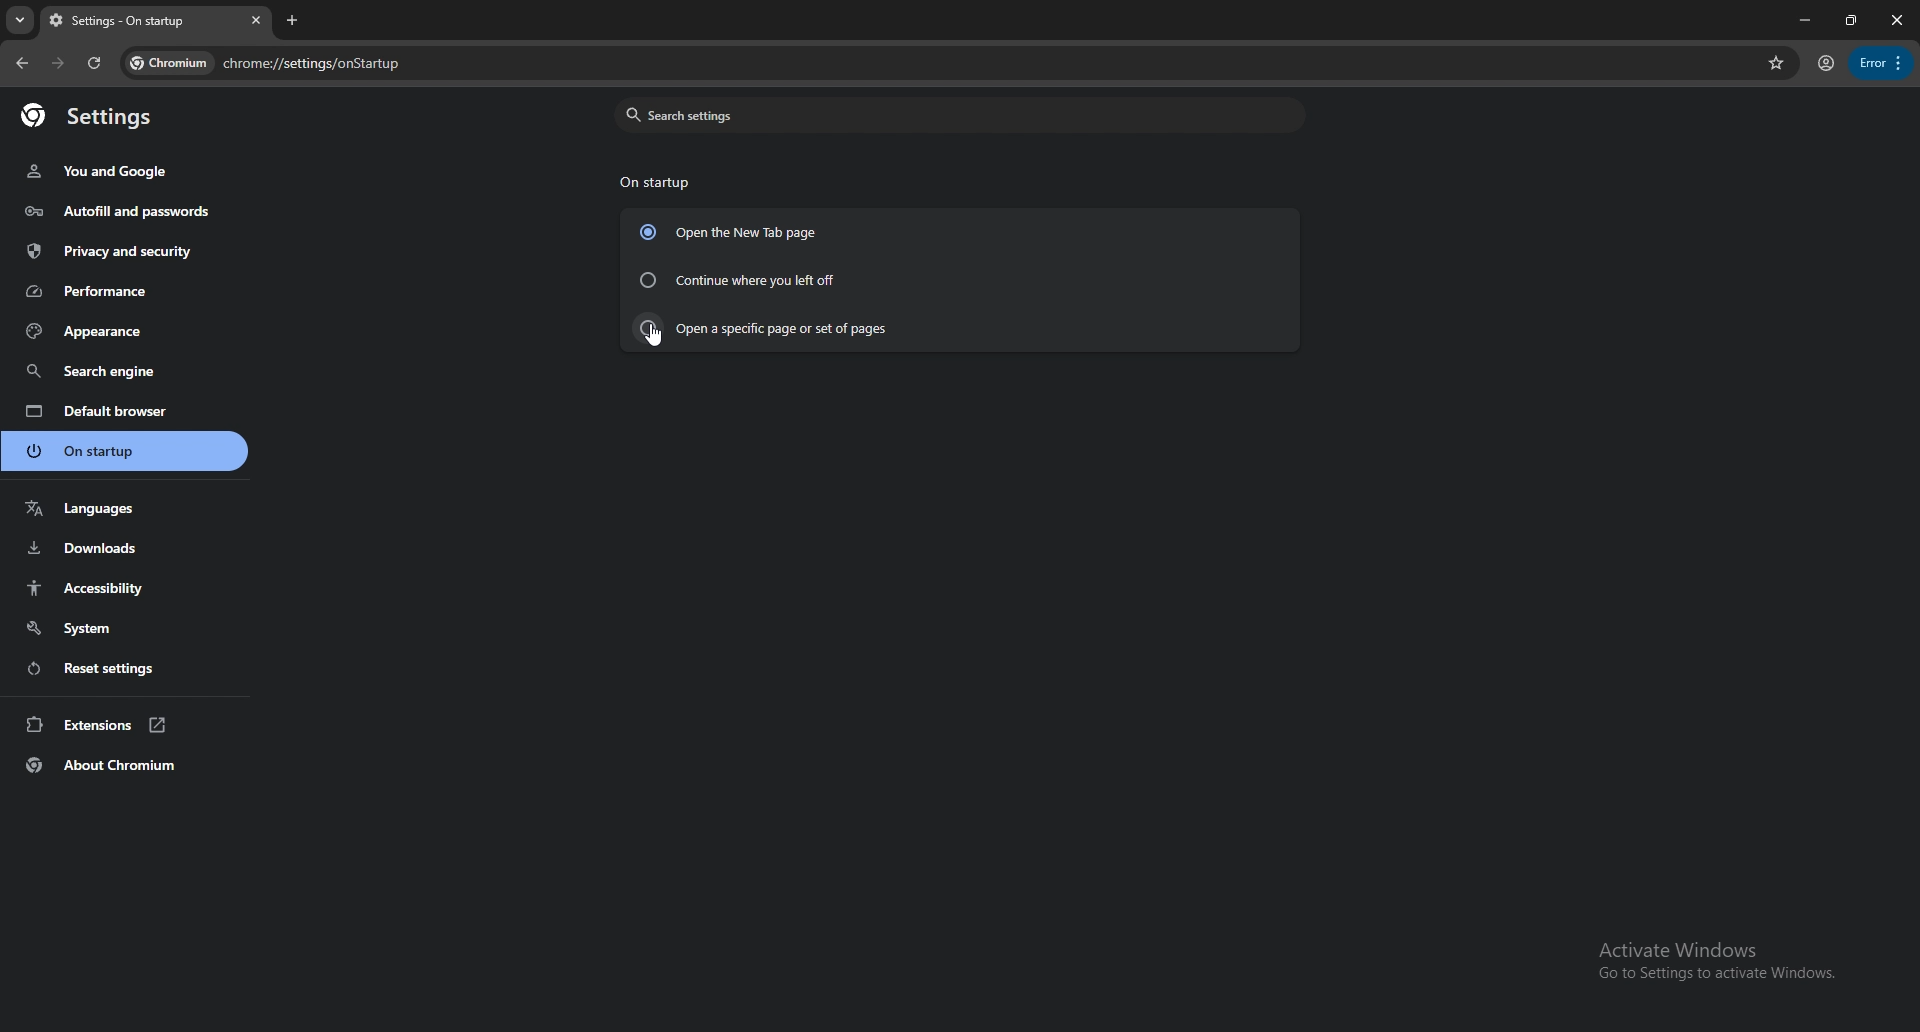 The height and width of the screenshot is (1032, 1920). I want to click on profile, so click(1825, 65).